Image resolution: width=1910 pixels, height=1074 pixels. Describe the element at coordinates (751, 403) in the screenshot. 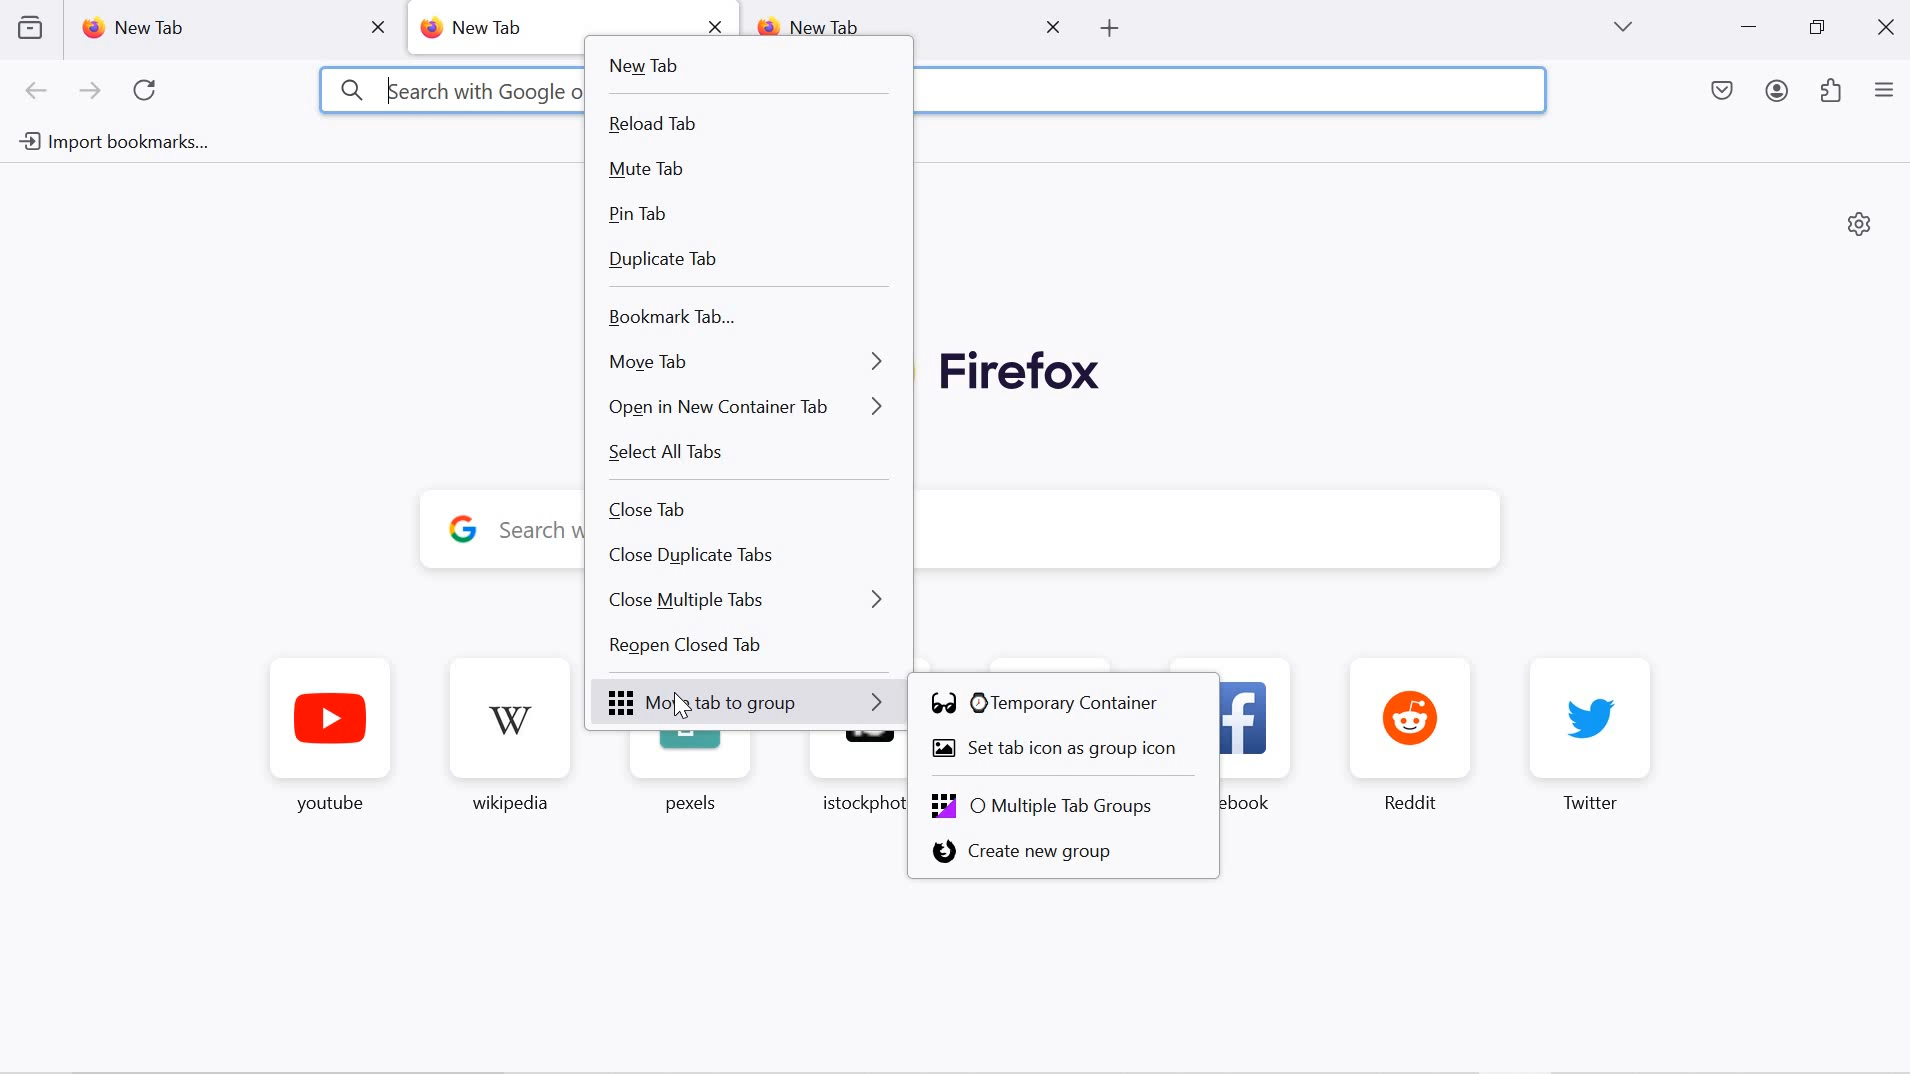

I see `open in new container tab` at that location.